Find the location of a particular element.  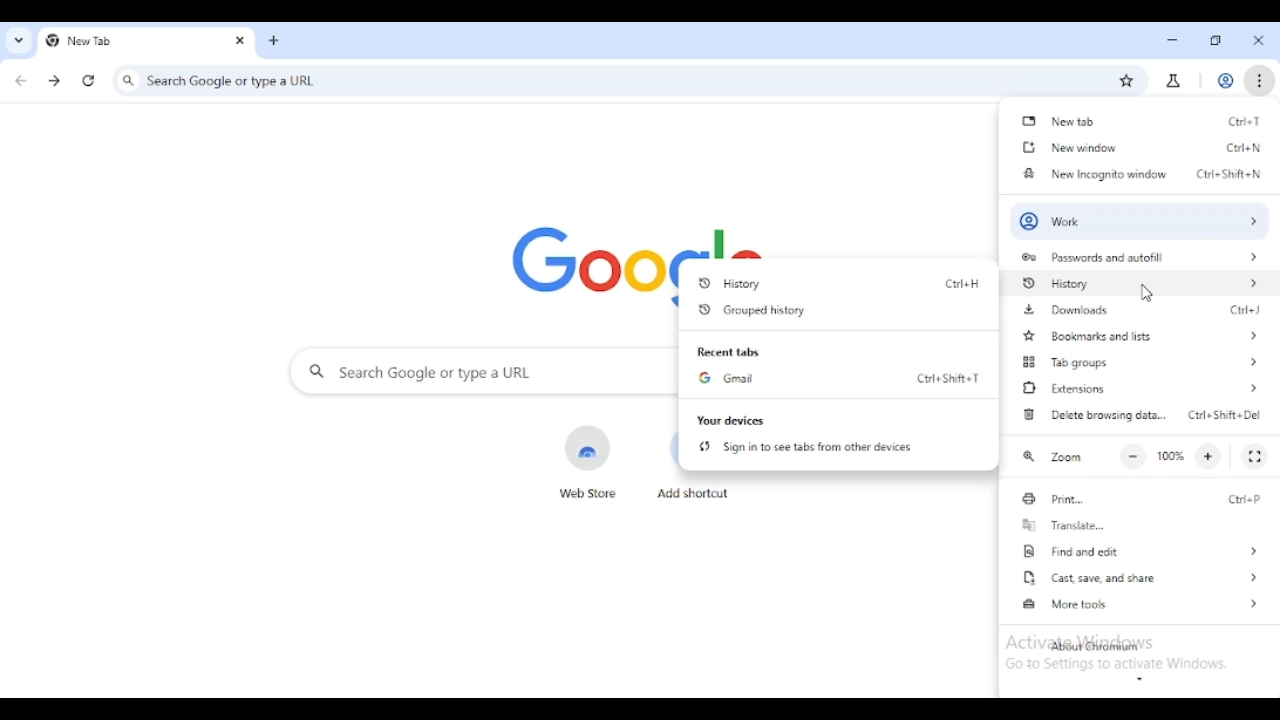

profile is located at coordinates (1140, 221).